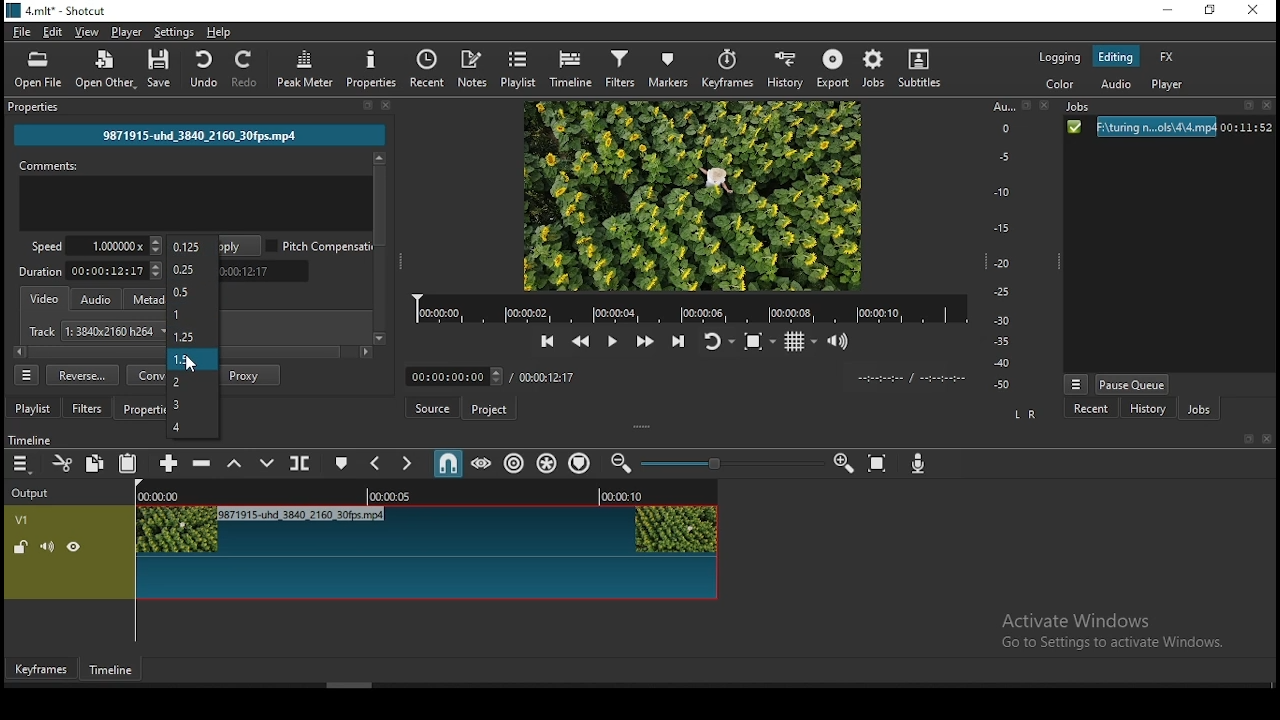  I want to click on play quickly forwards, so click(649, 341).